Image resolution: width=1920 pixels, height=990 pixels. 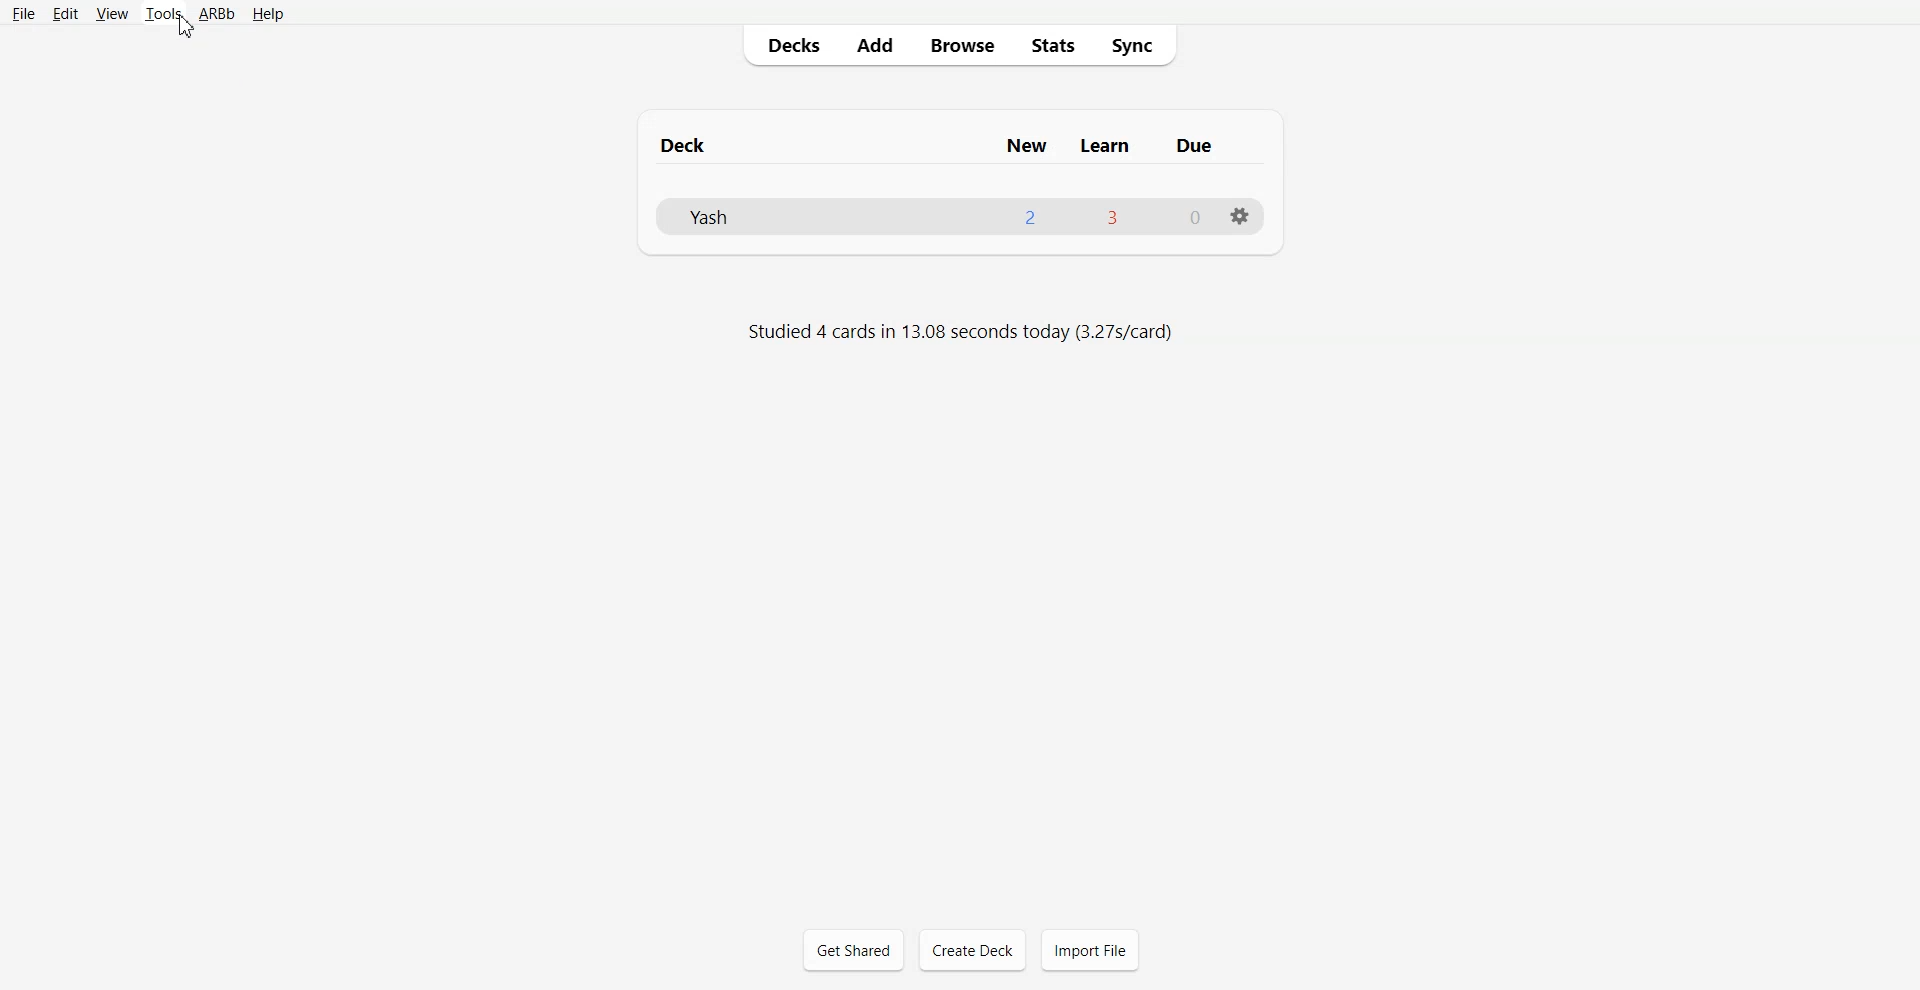 I want to click on Create Deck, so click(x=972, y=950).